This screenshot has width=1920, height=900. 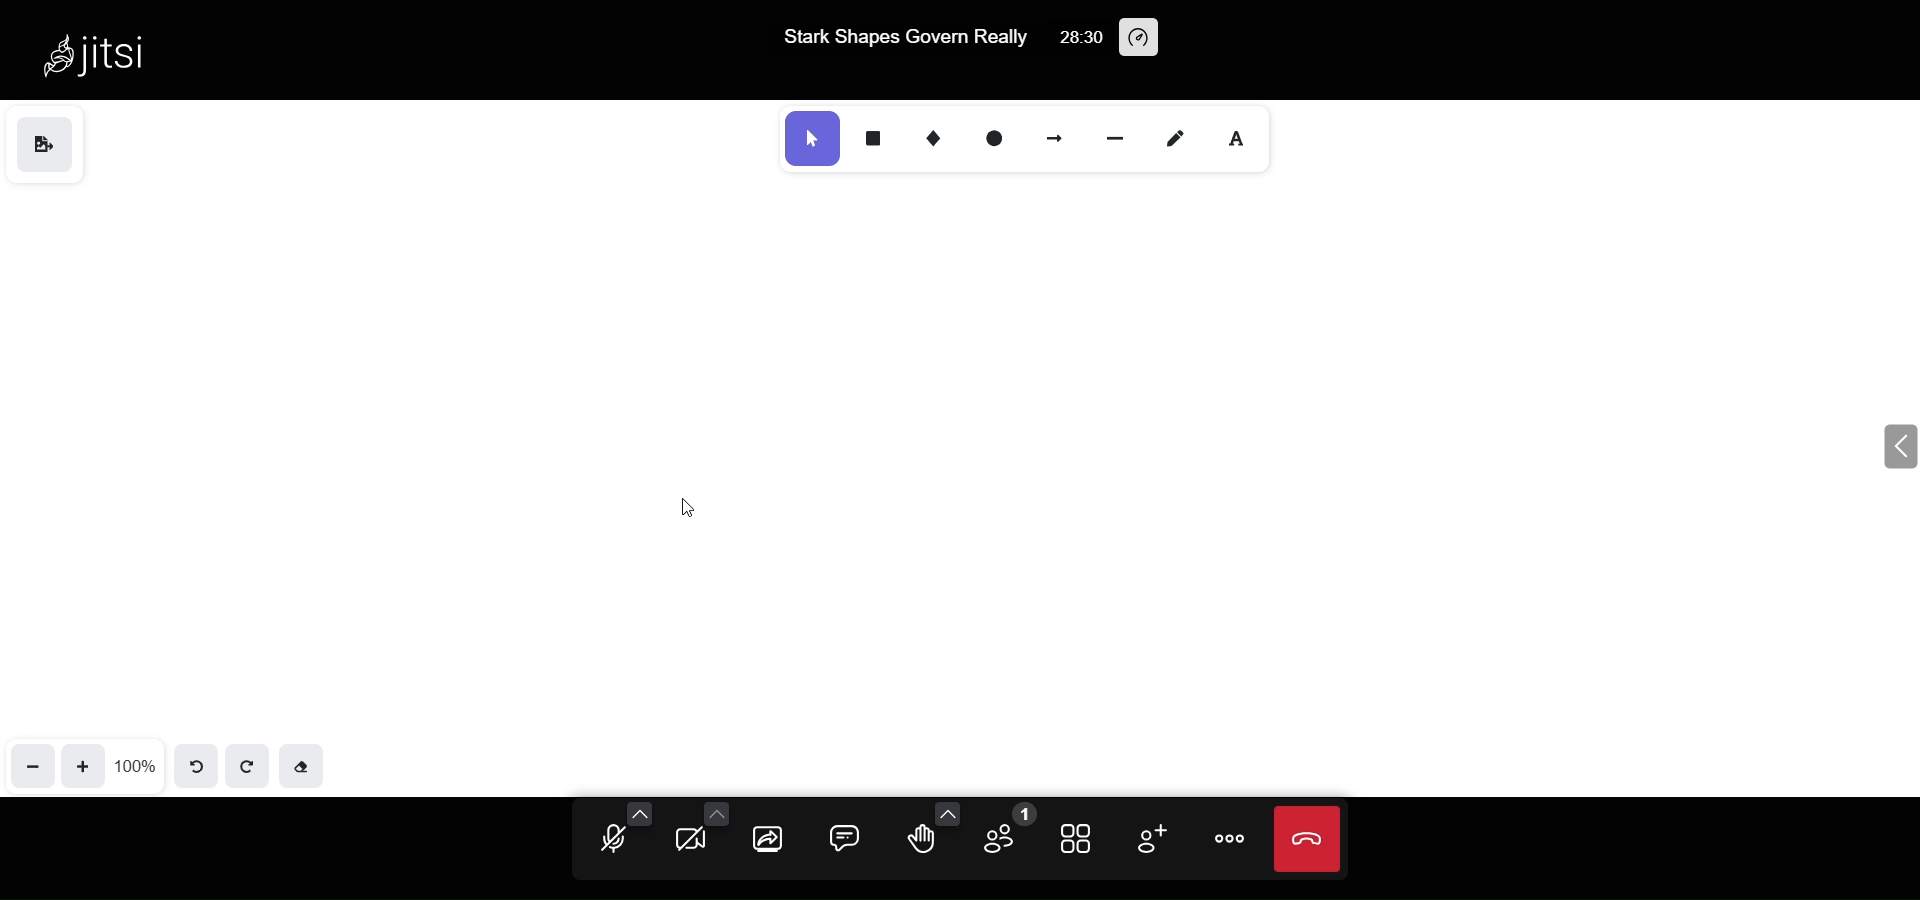 What do you see at coordinates (893, 35) in the screenshot?
I see `Stark Shapes Govern Really` at bounding box center [893, 35].